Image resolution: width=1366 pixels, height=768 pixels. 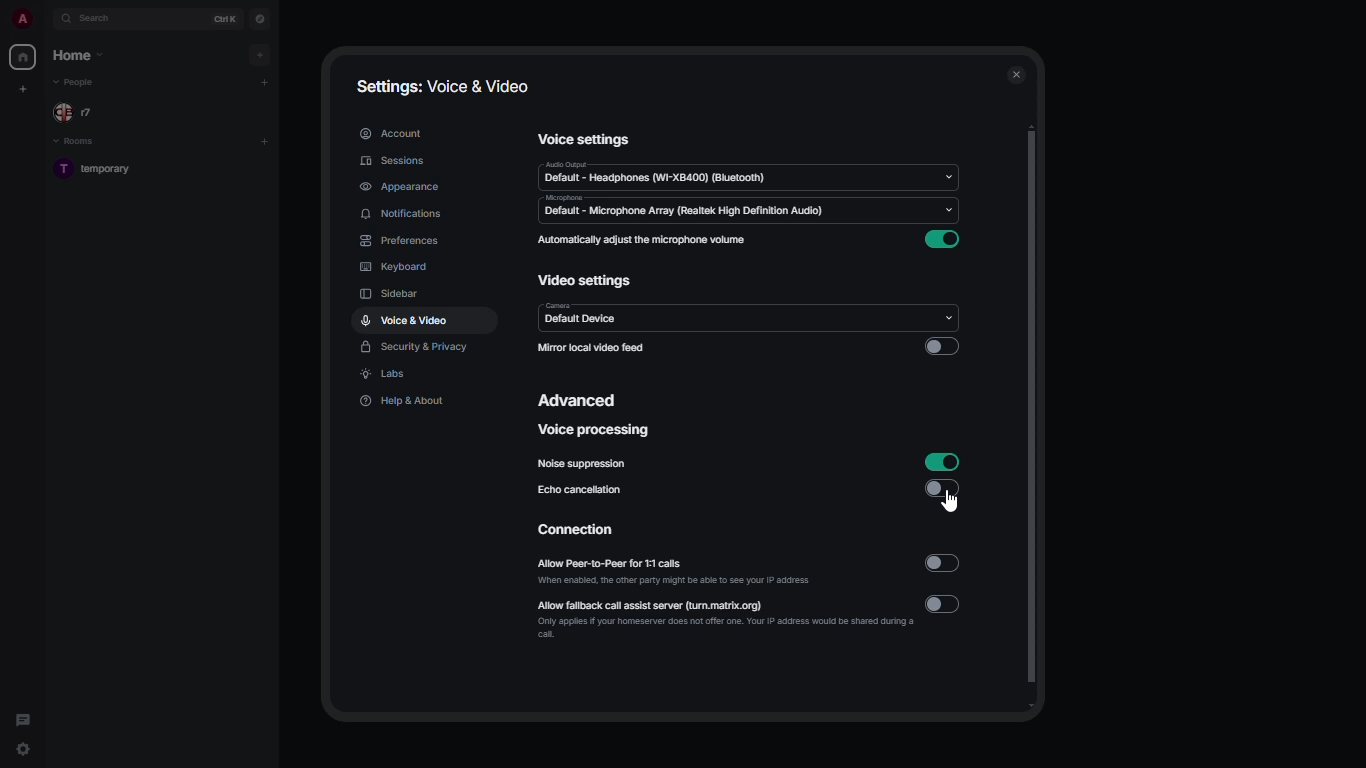 I want to click on account, so click(x=392, y=132).